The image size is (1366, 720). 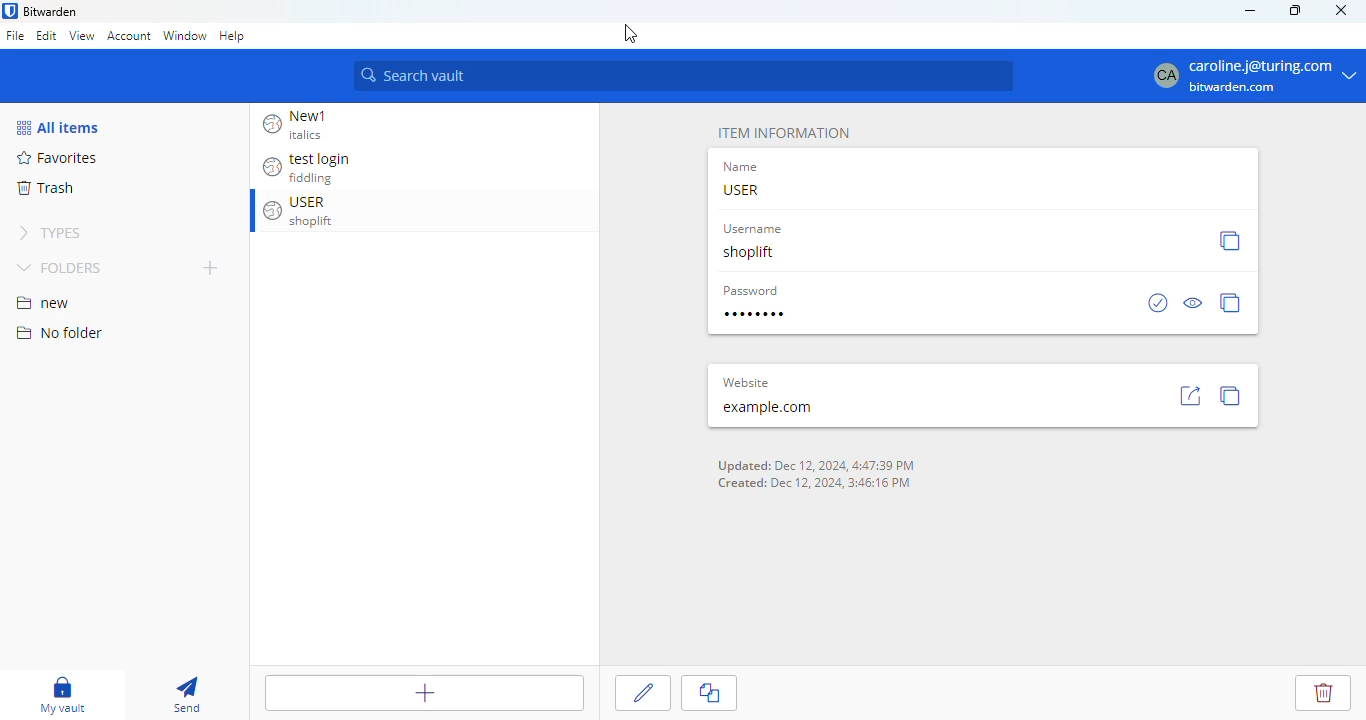 What do you see at coordinates (685, 77) in the screenshot?
I see `search vault` at bounding box center [685, 77].